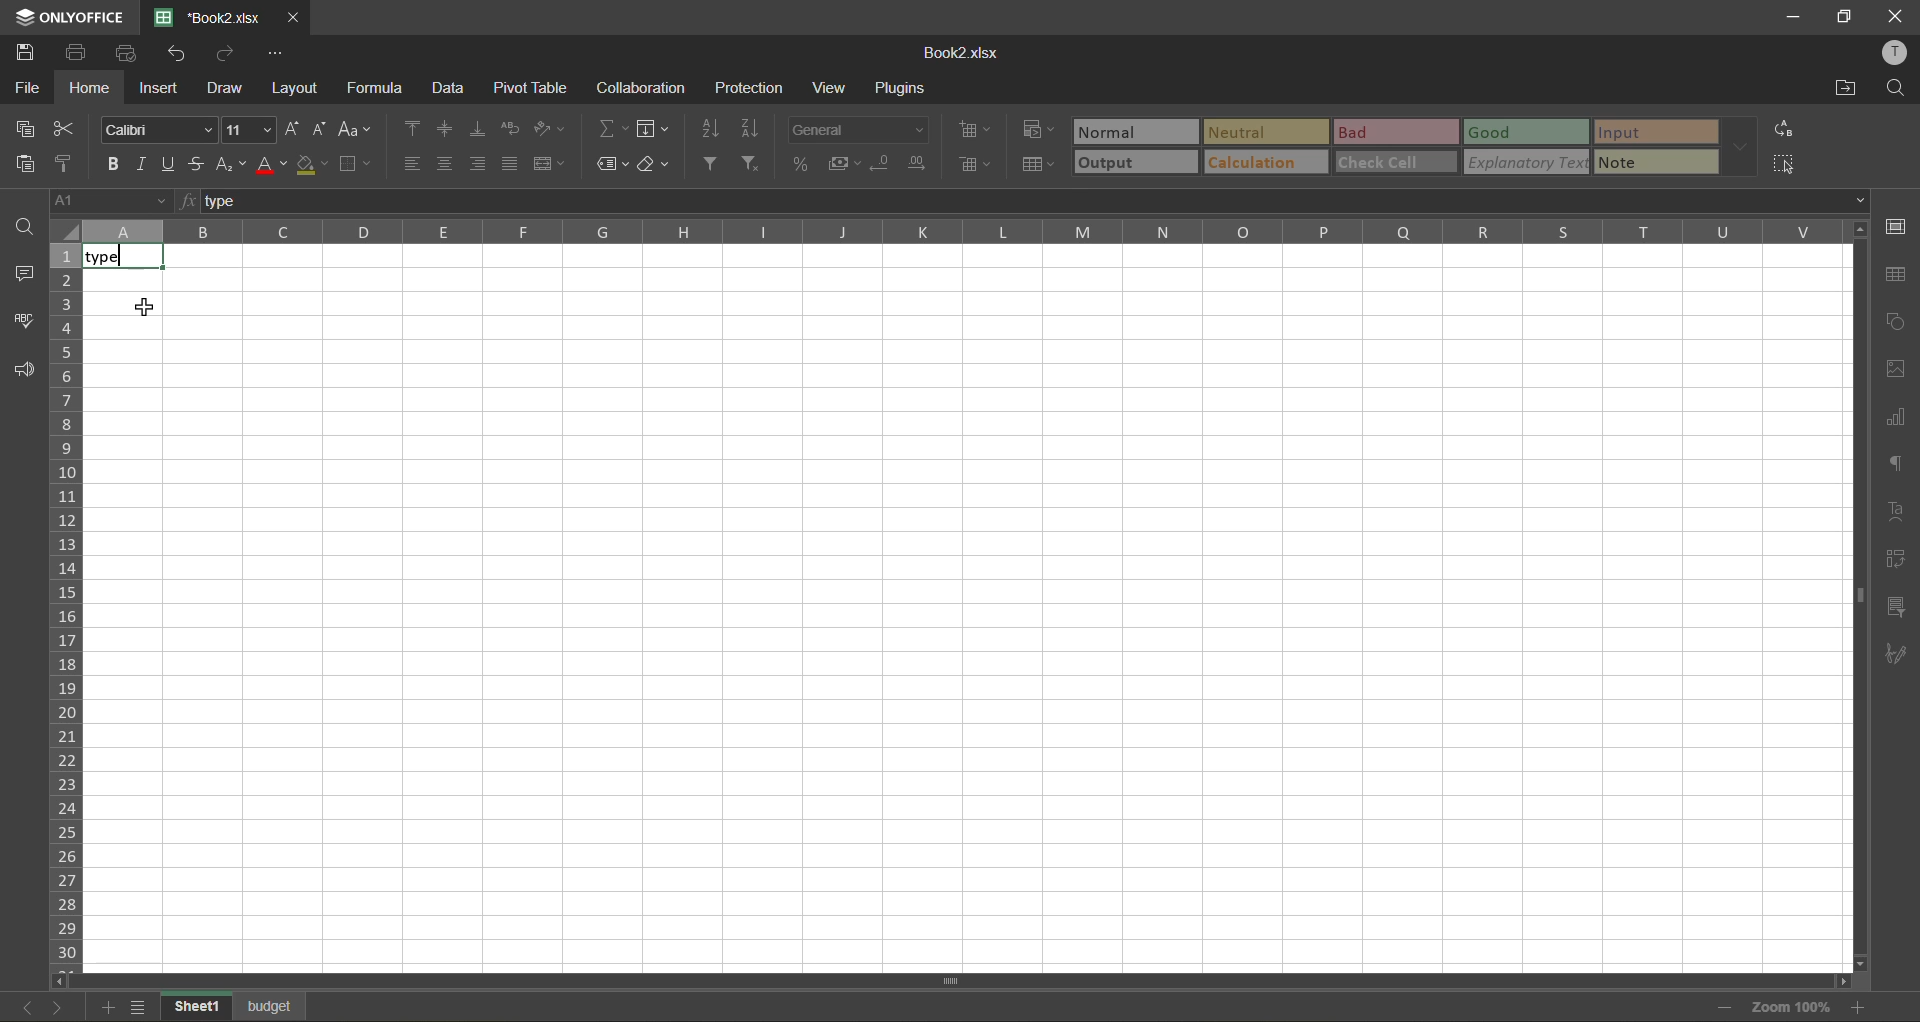 The image size is (1920, 1022). What do you see at coordinates (1898, 465) in the screenshot?
I see `paragraph` at bounding box center [1898, 465].